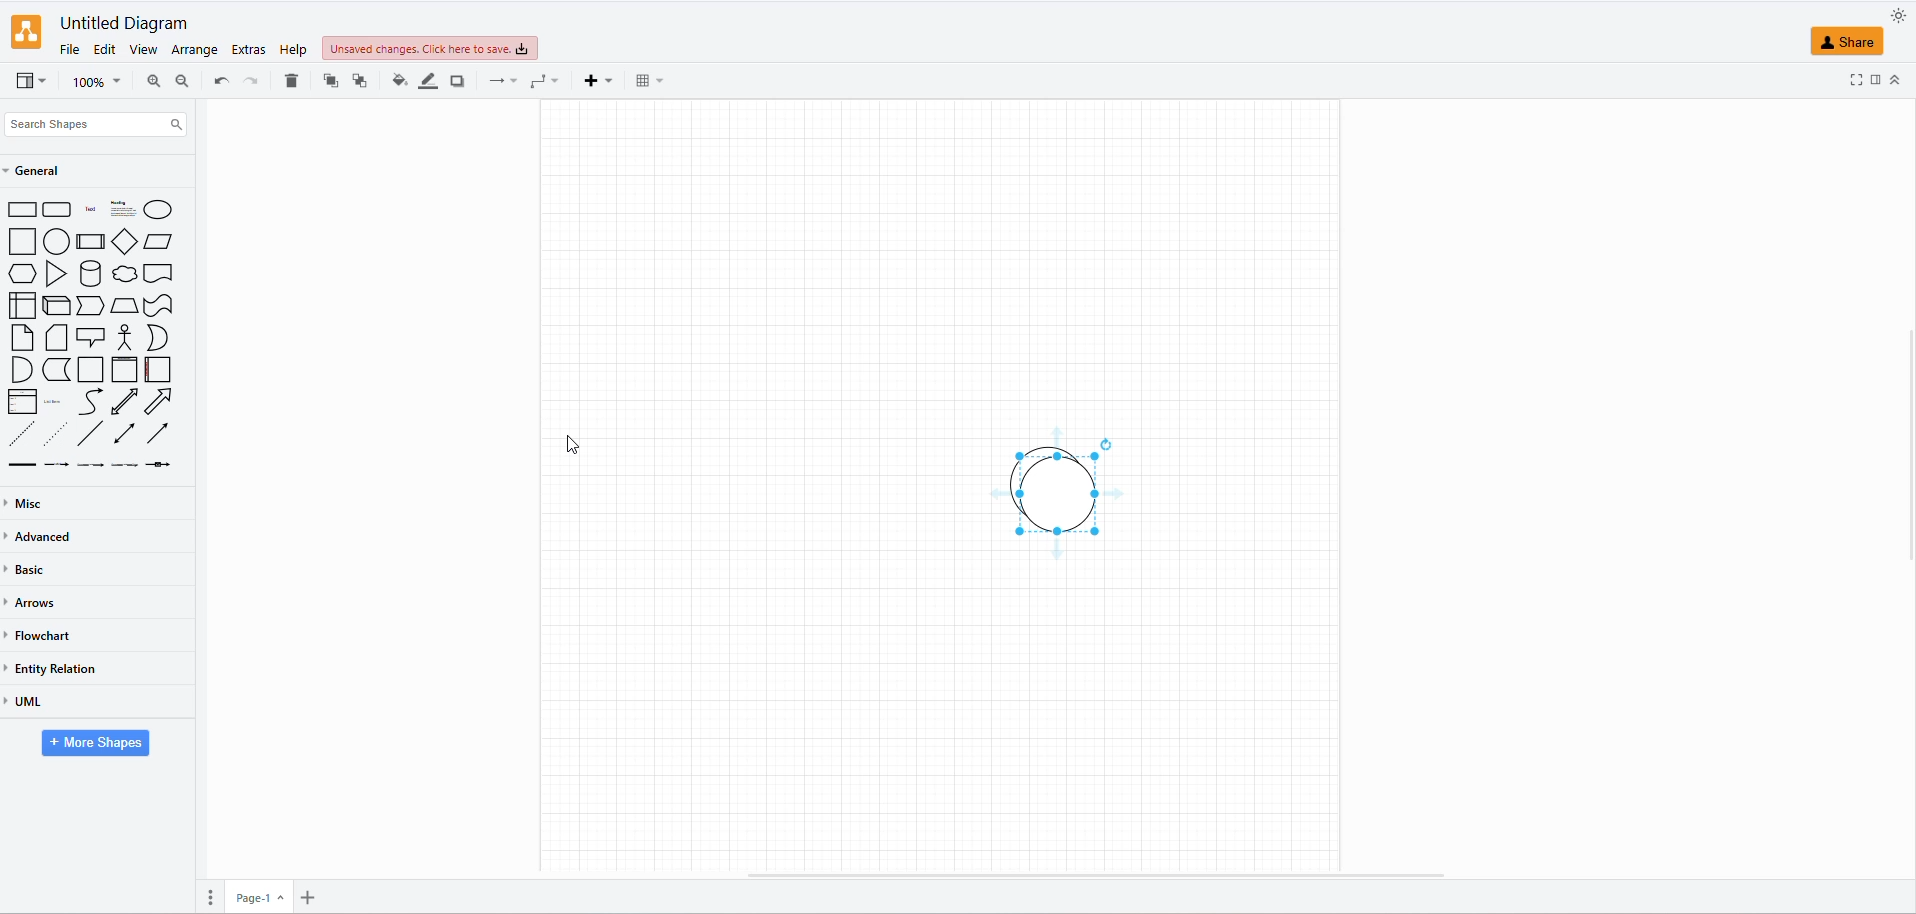 The height and width of the screenshot is (914, 1916). I want to click on CONTAINER, so click(90, 369).